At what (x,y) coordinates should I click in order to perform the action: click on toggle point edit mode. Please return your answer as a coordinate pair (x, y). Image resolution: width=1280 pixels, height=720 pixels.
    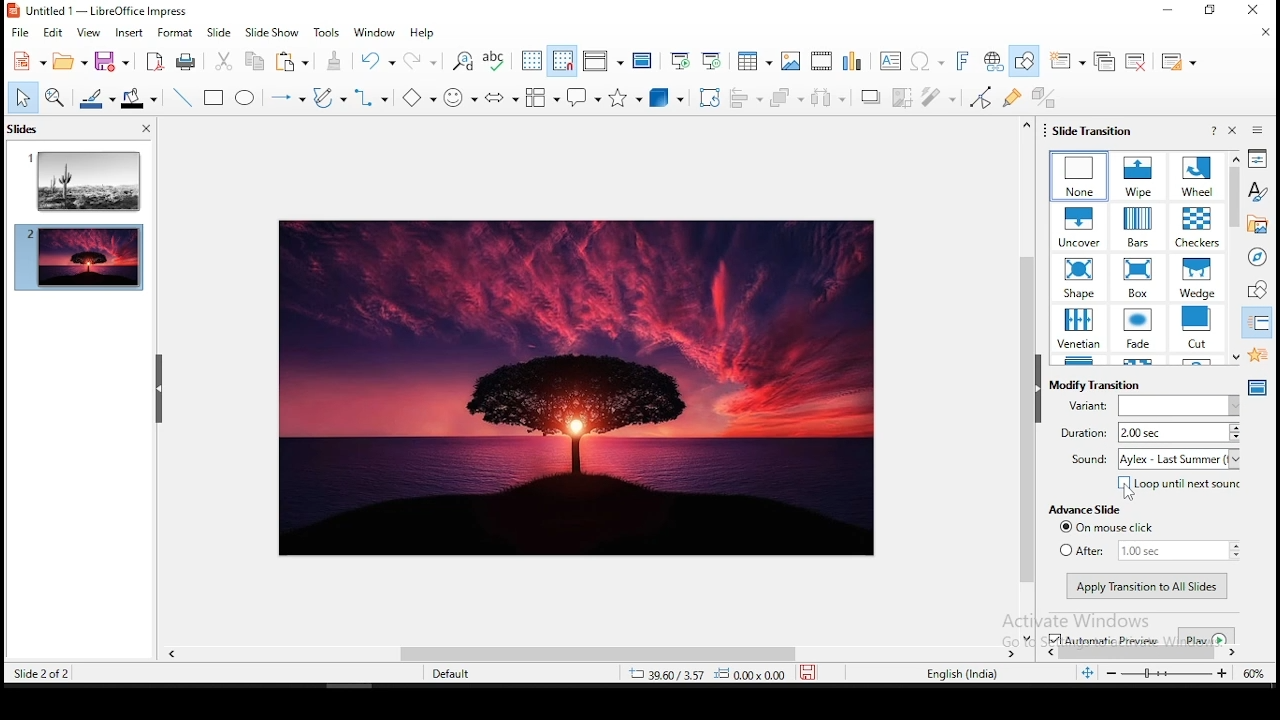
    Looking at the image, I should click on (982, 97).